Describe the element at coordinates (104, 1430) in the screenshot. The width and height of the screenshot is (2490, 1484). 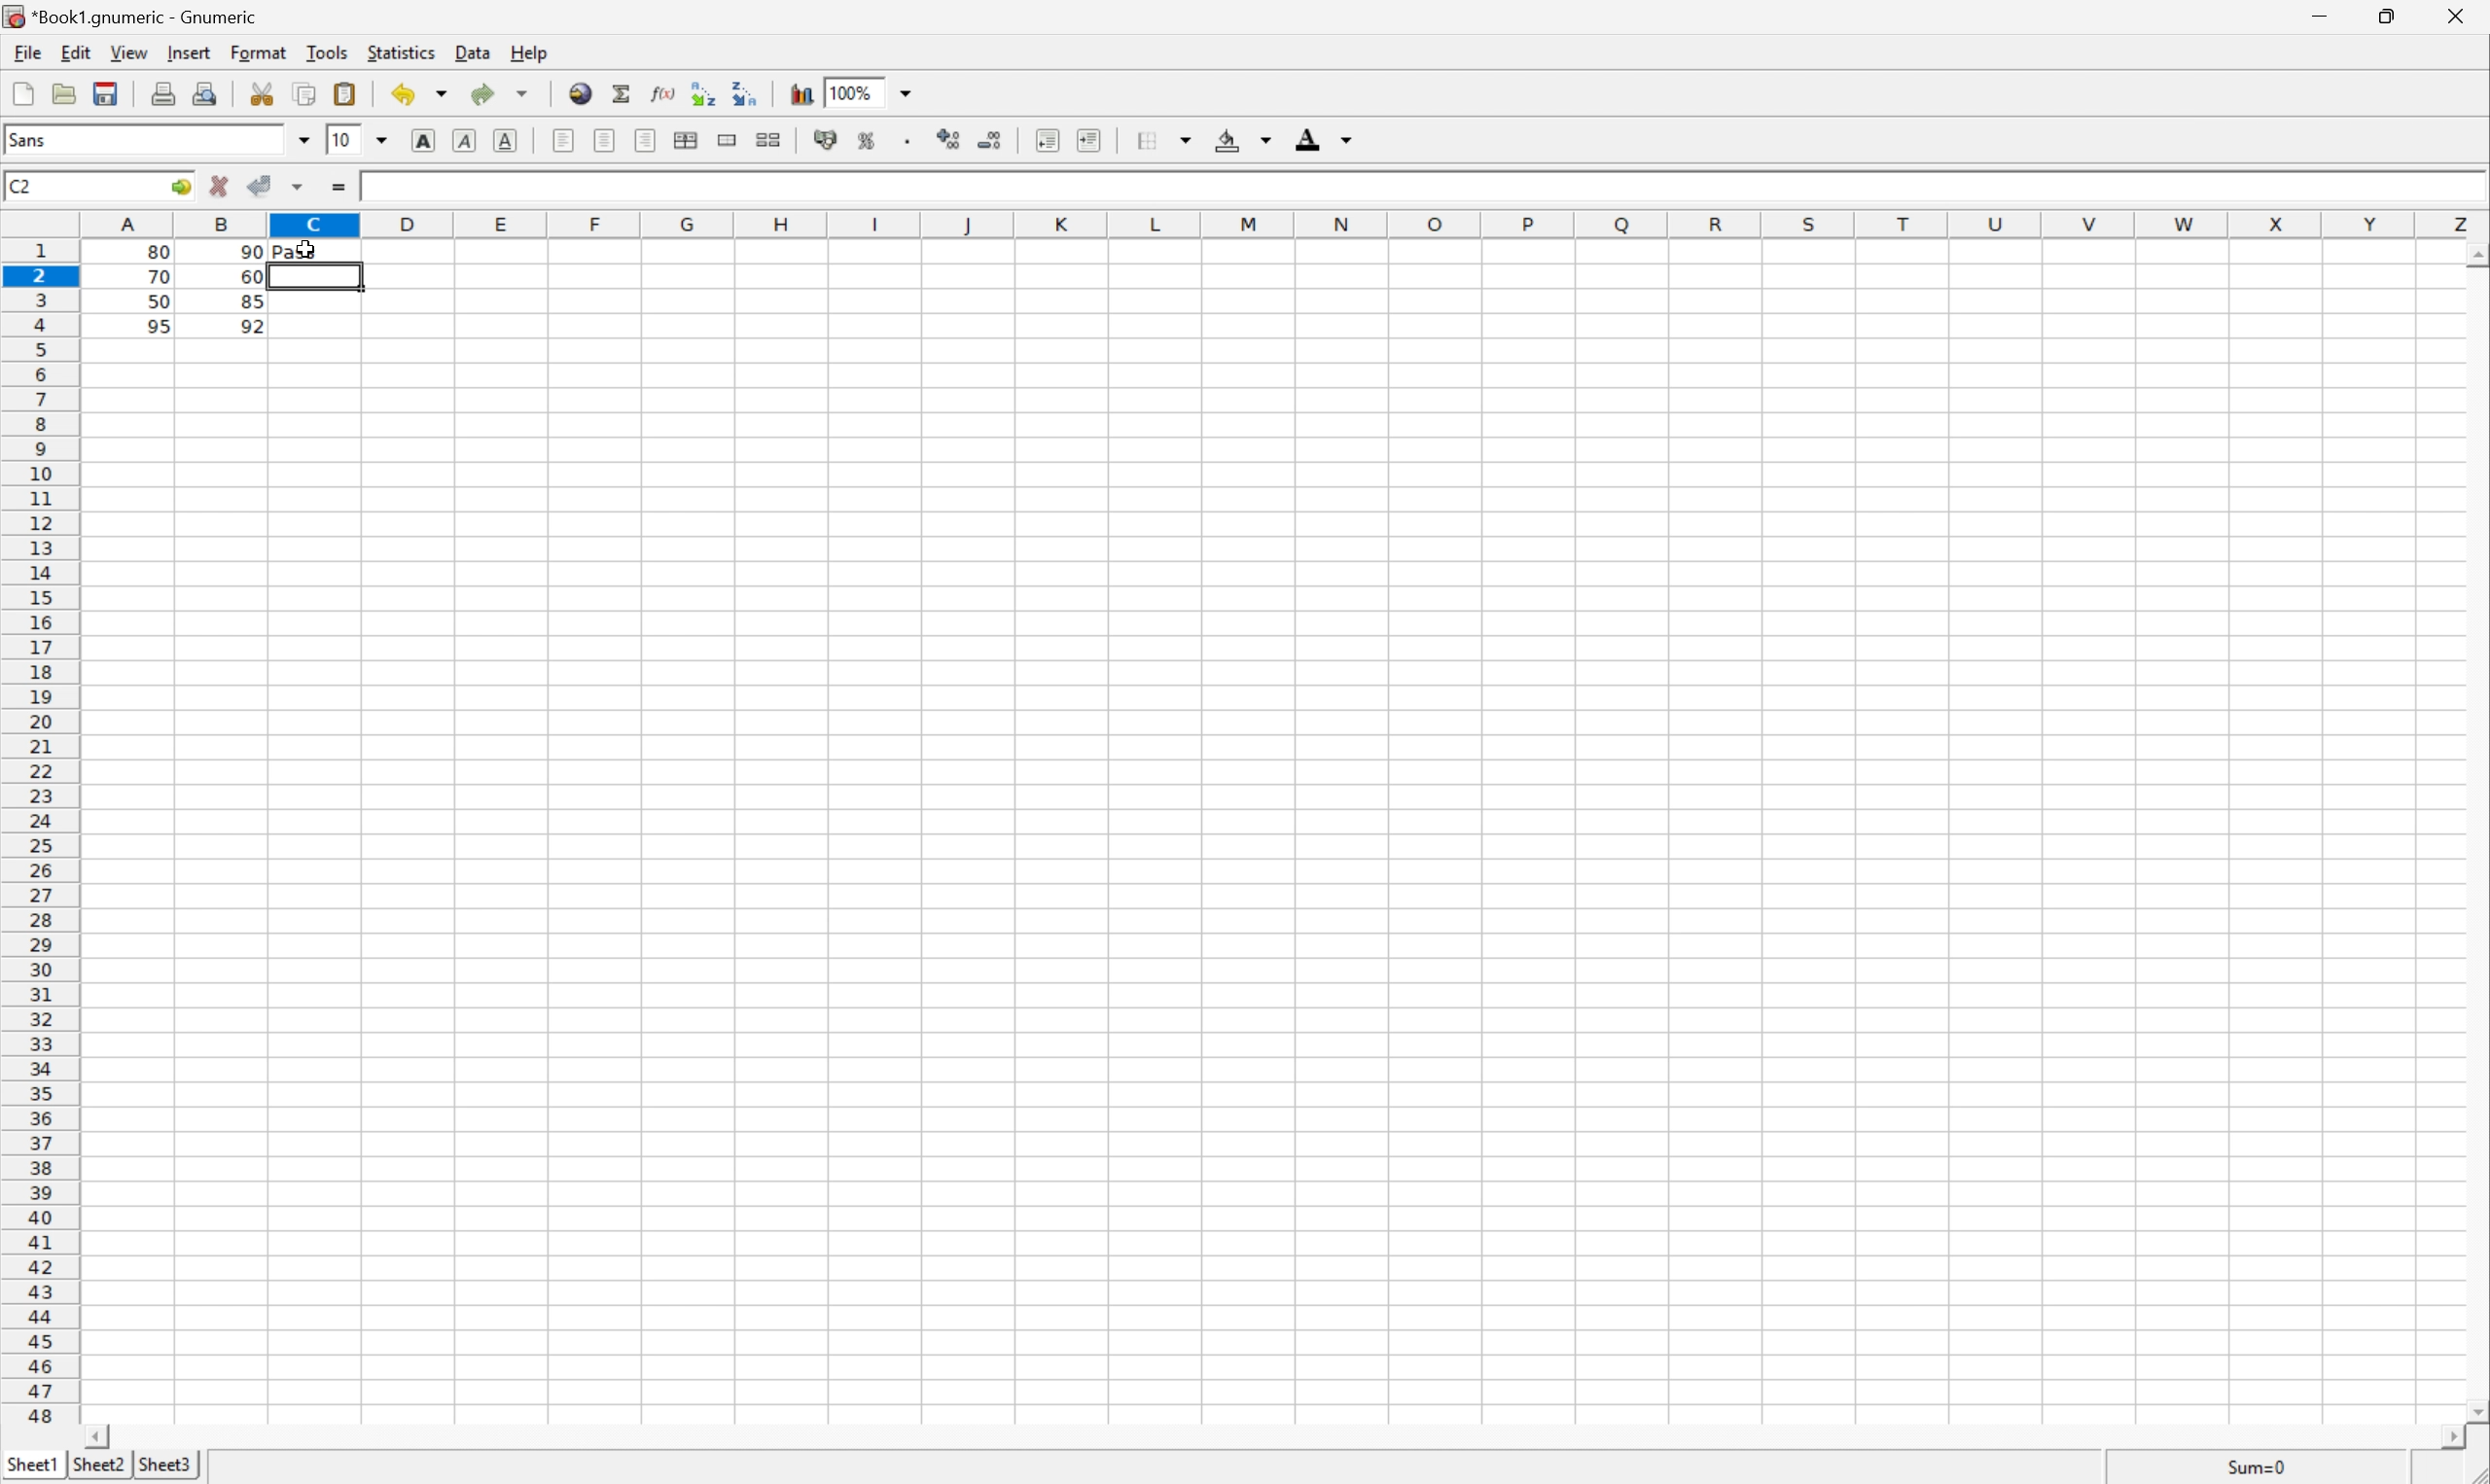
I see `Scroll Left` at that location.